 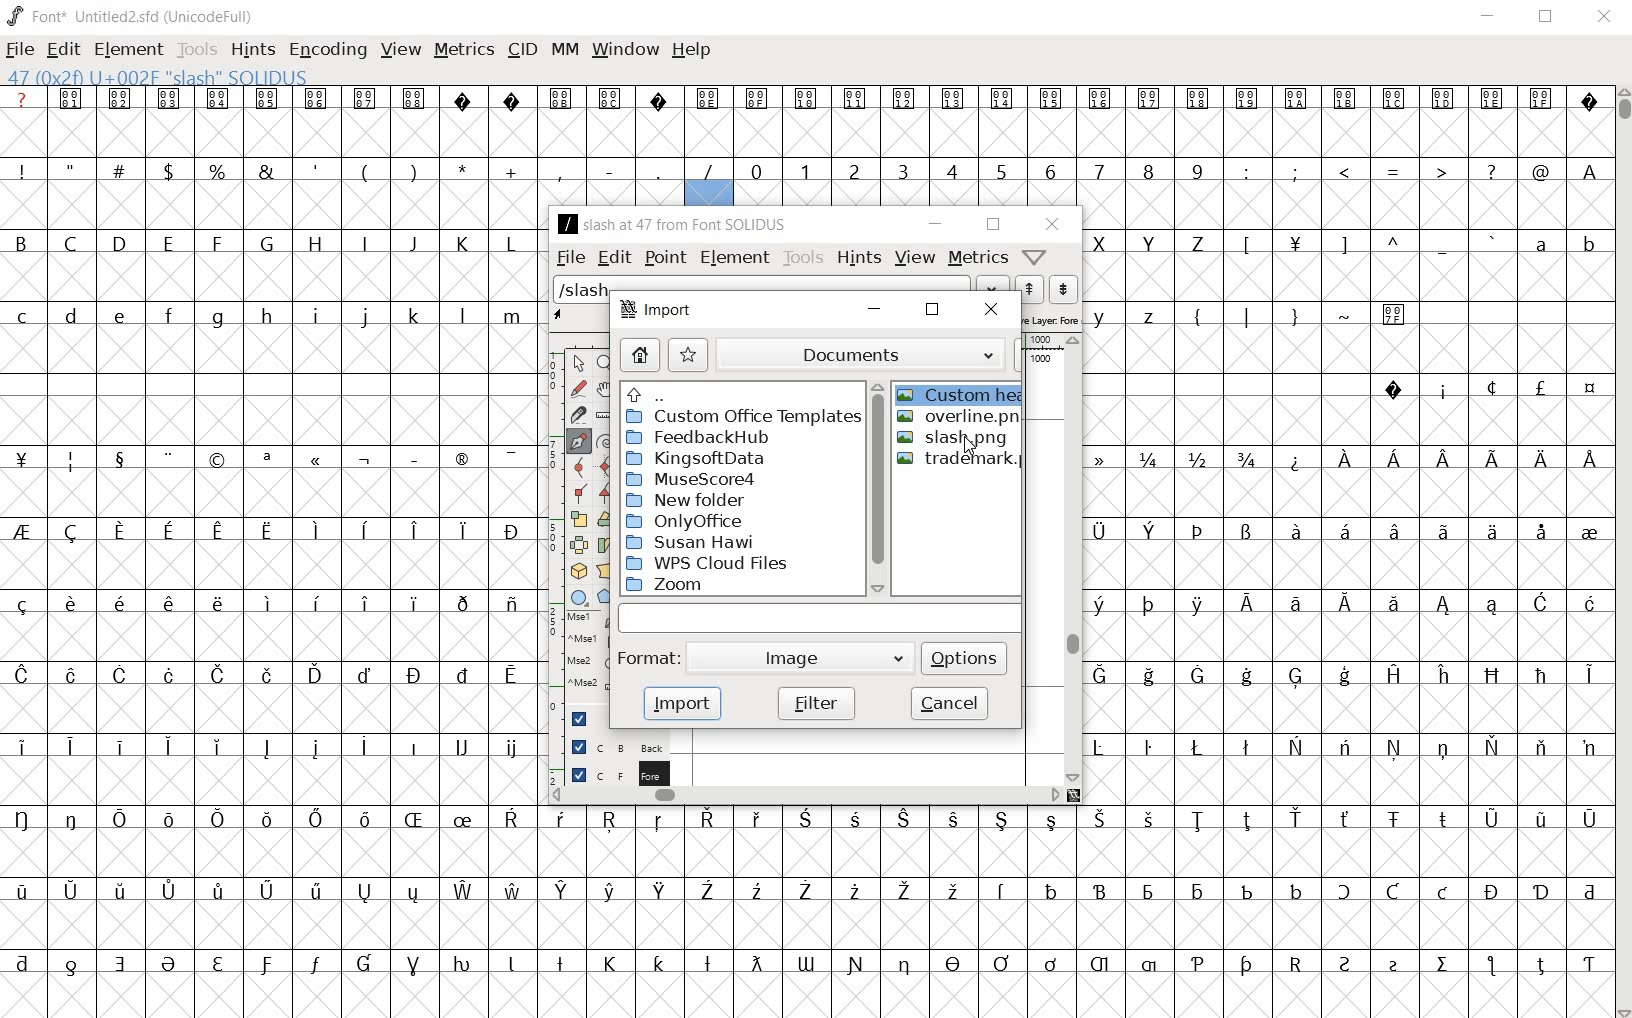 I want to click on empty cells, so click(x=807, y=993).